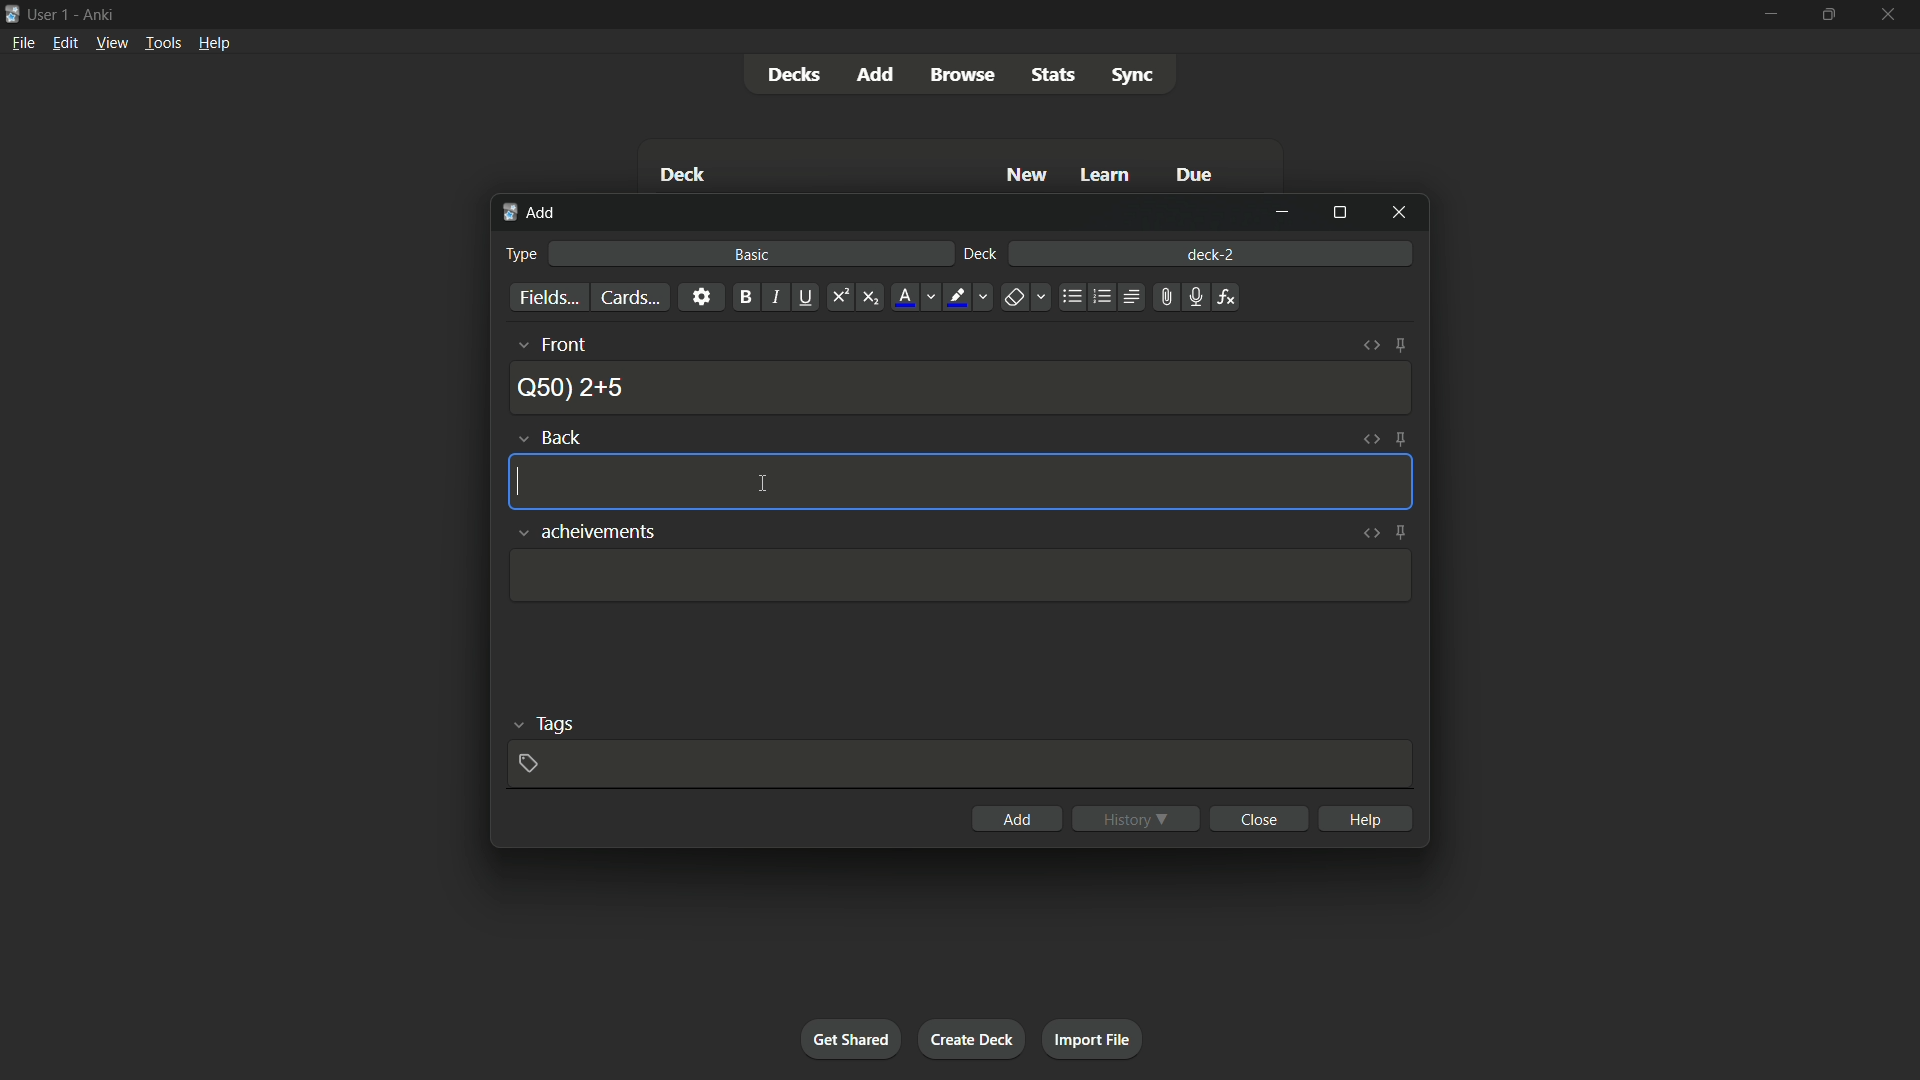  I want to click on Learn, so click(1107, 175).